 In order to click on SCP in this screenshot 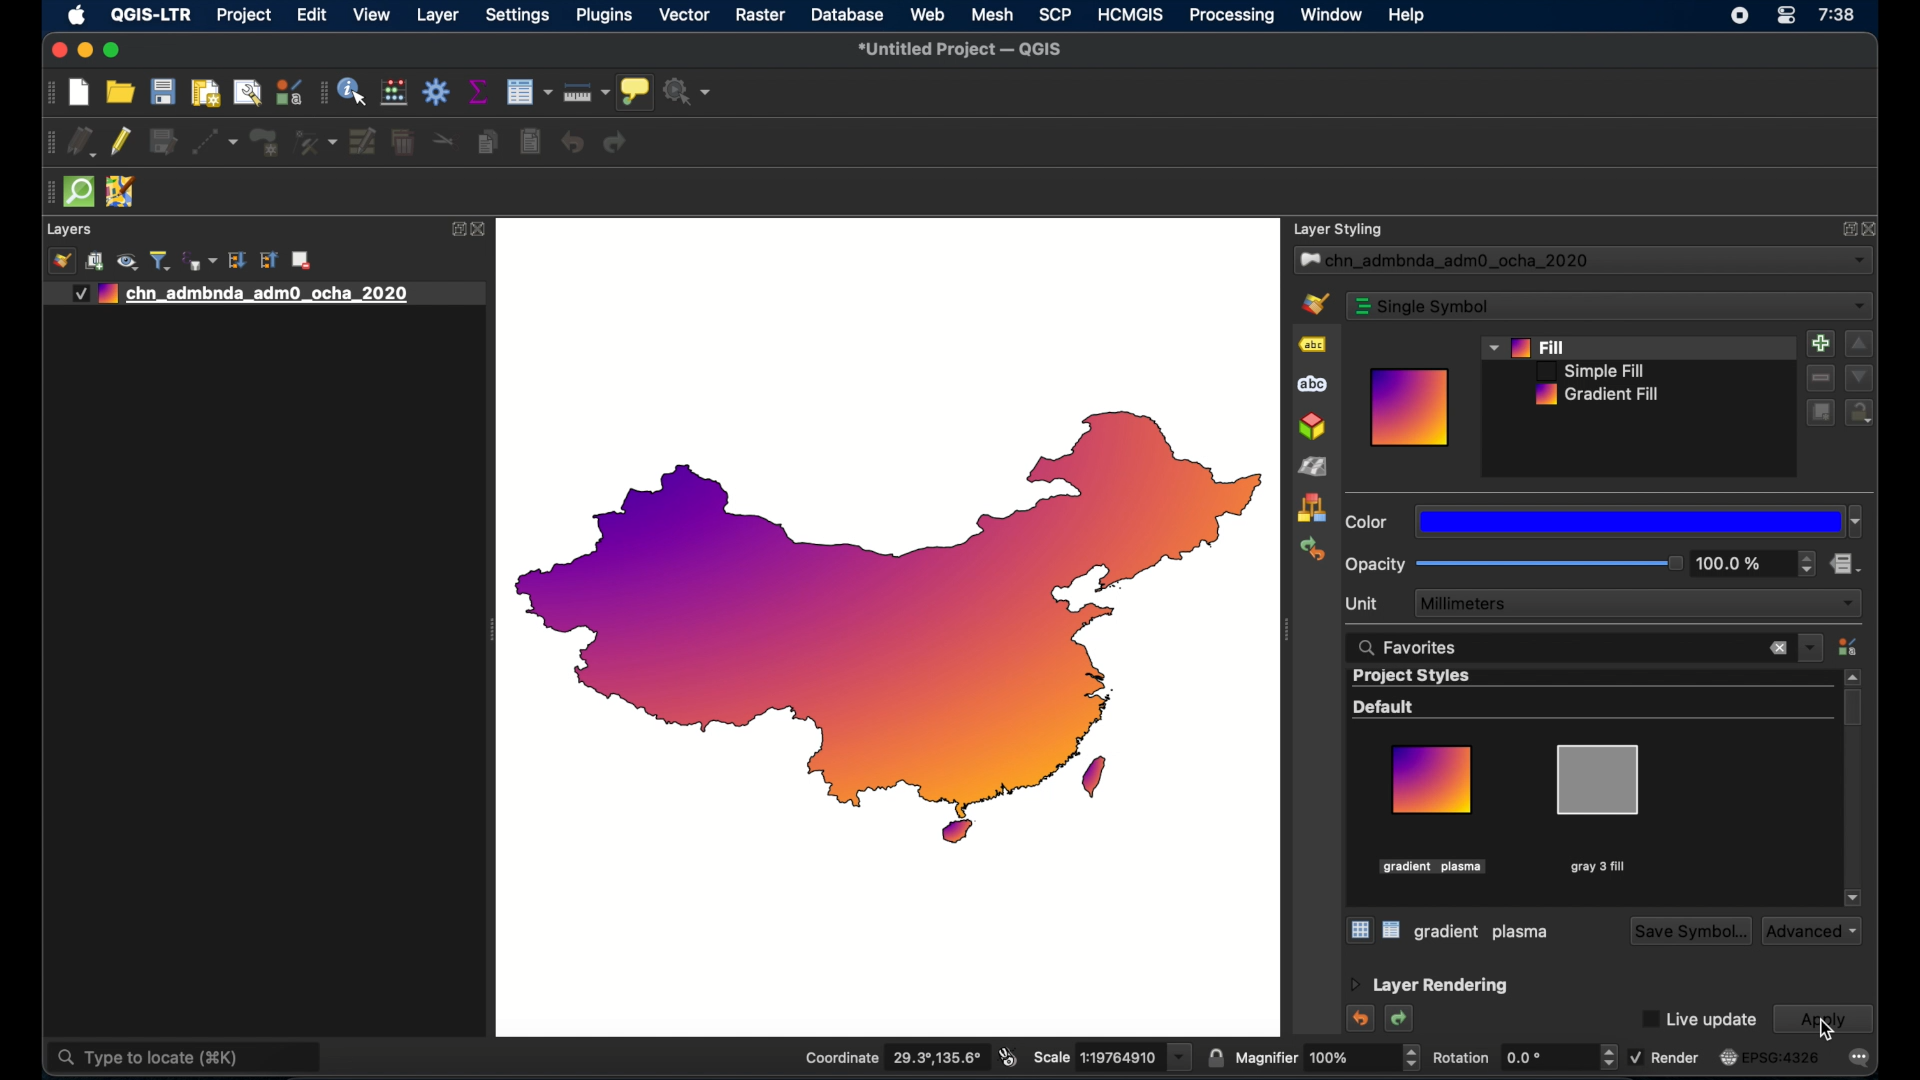, I will do `click(1056, 14)`.